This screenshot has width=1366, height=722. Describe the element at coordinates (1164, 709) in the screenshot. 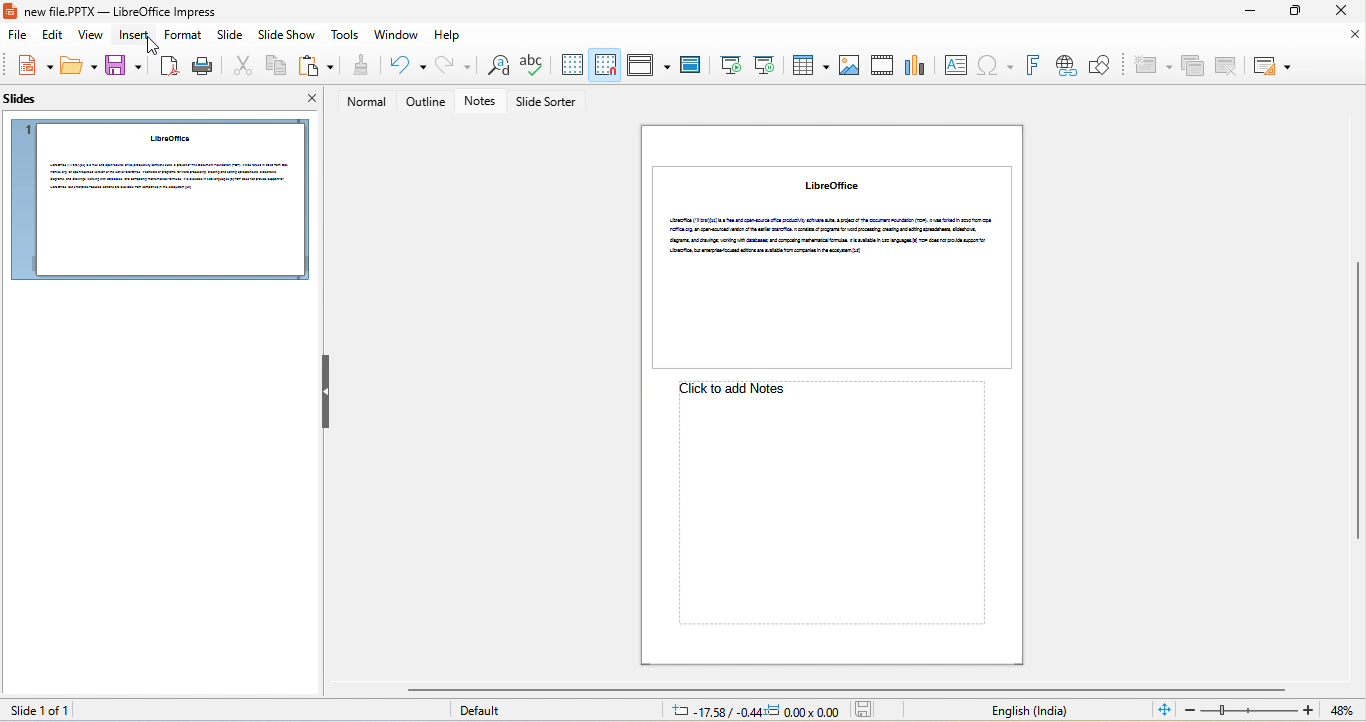

I see `fit slide to current window` at that location.